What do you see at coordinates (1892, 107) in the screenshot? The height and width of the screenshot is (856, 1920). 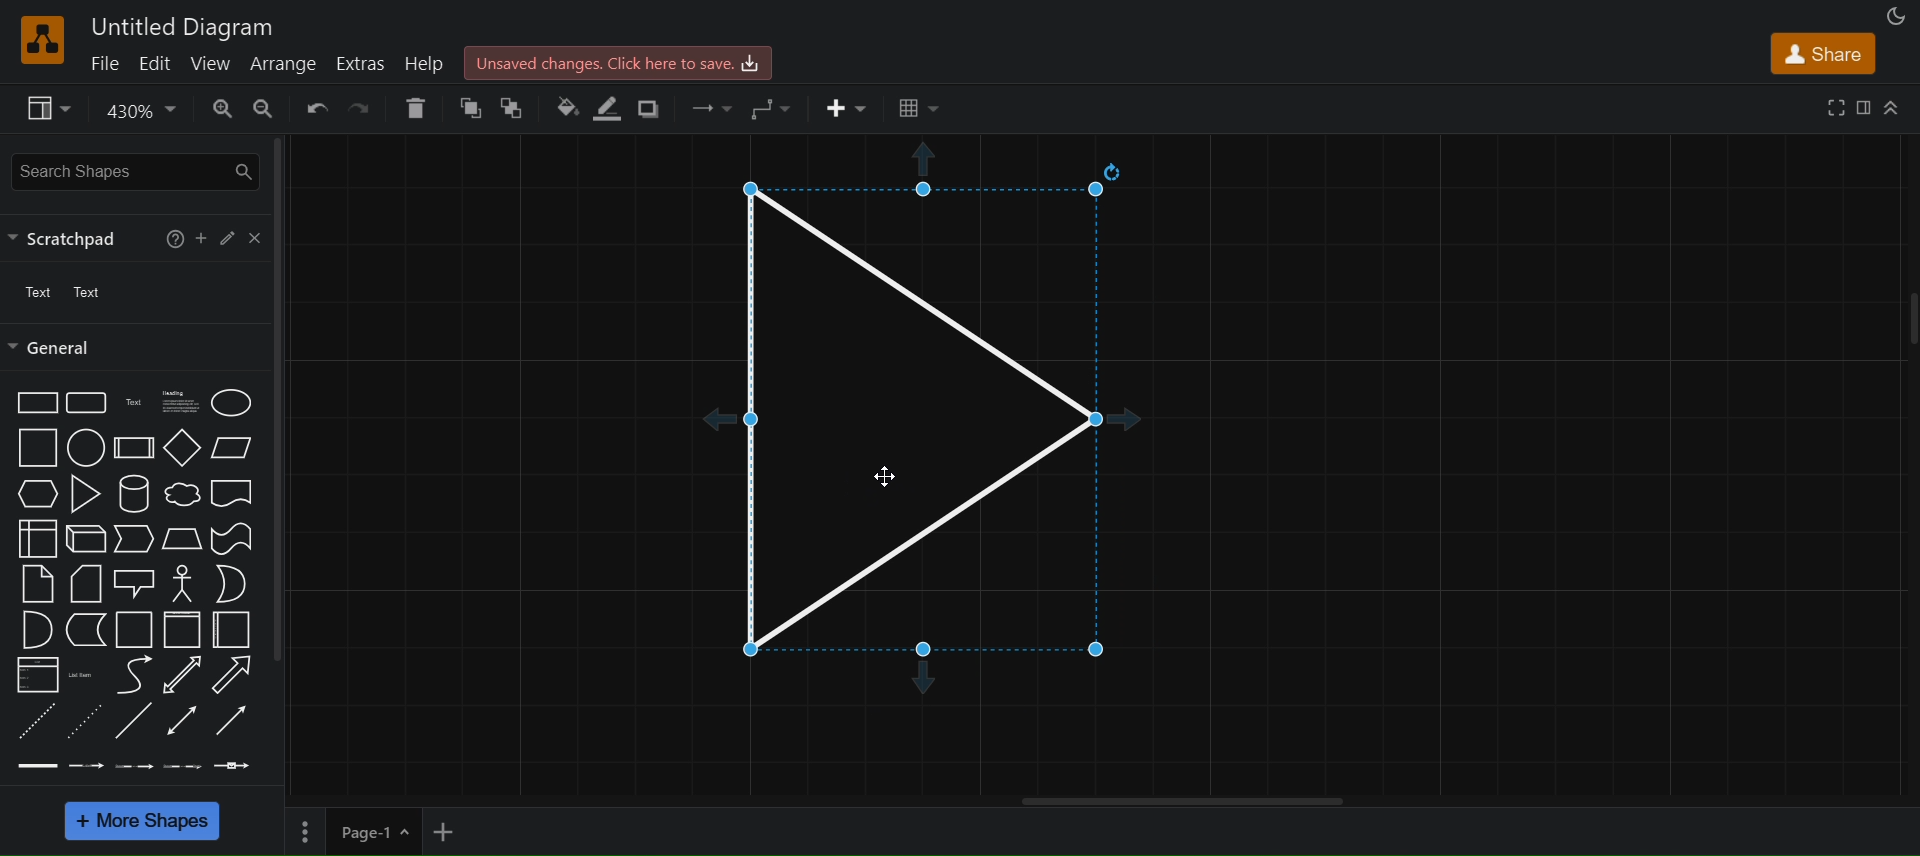 I see `Collapse/Expand` at bounding box center [1892, 107].